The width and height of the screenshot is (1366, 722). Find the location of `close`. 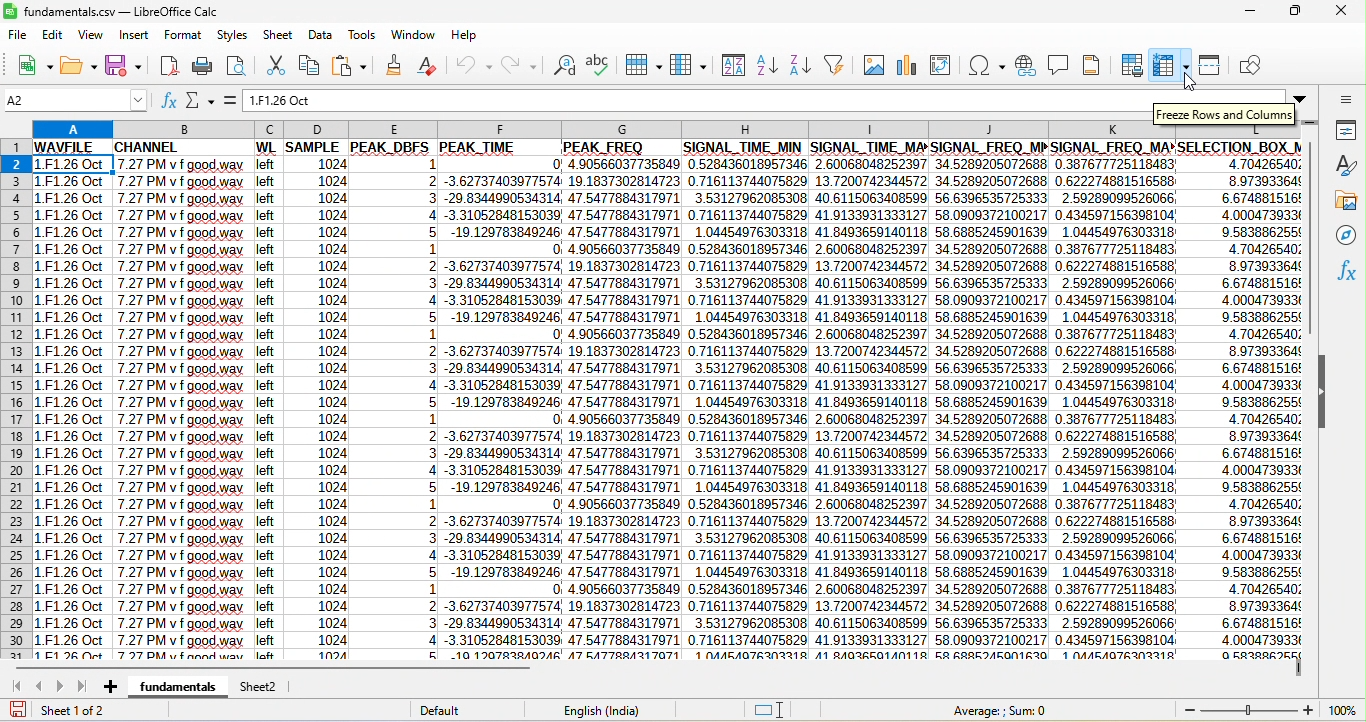

close is located at coordinates (1343, 11).